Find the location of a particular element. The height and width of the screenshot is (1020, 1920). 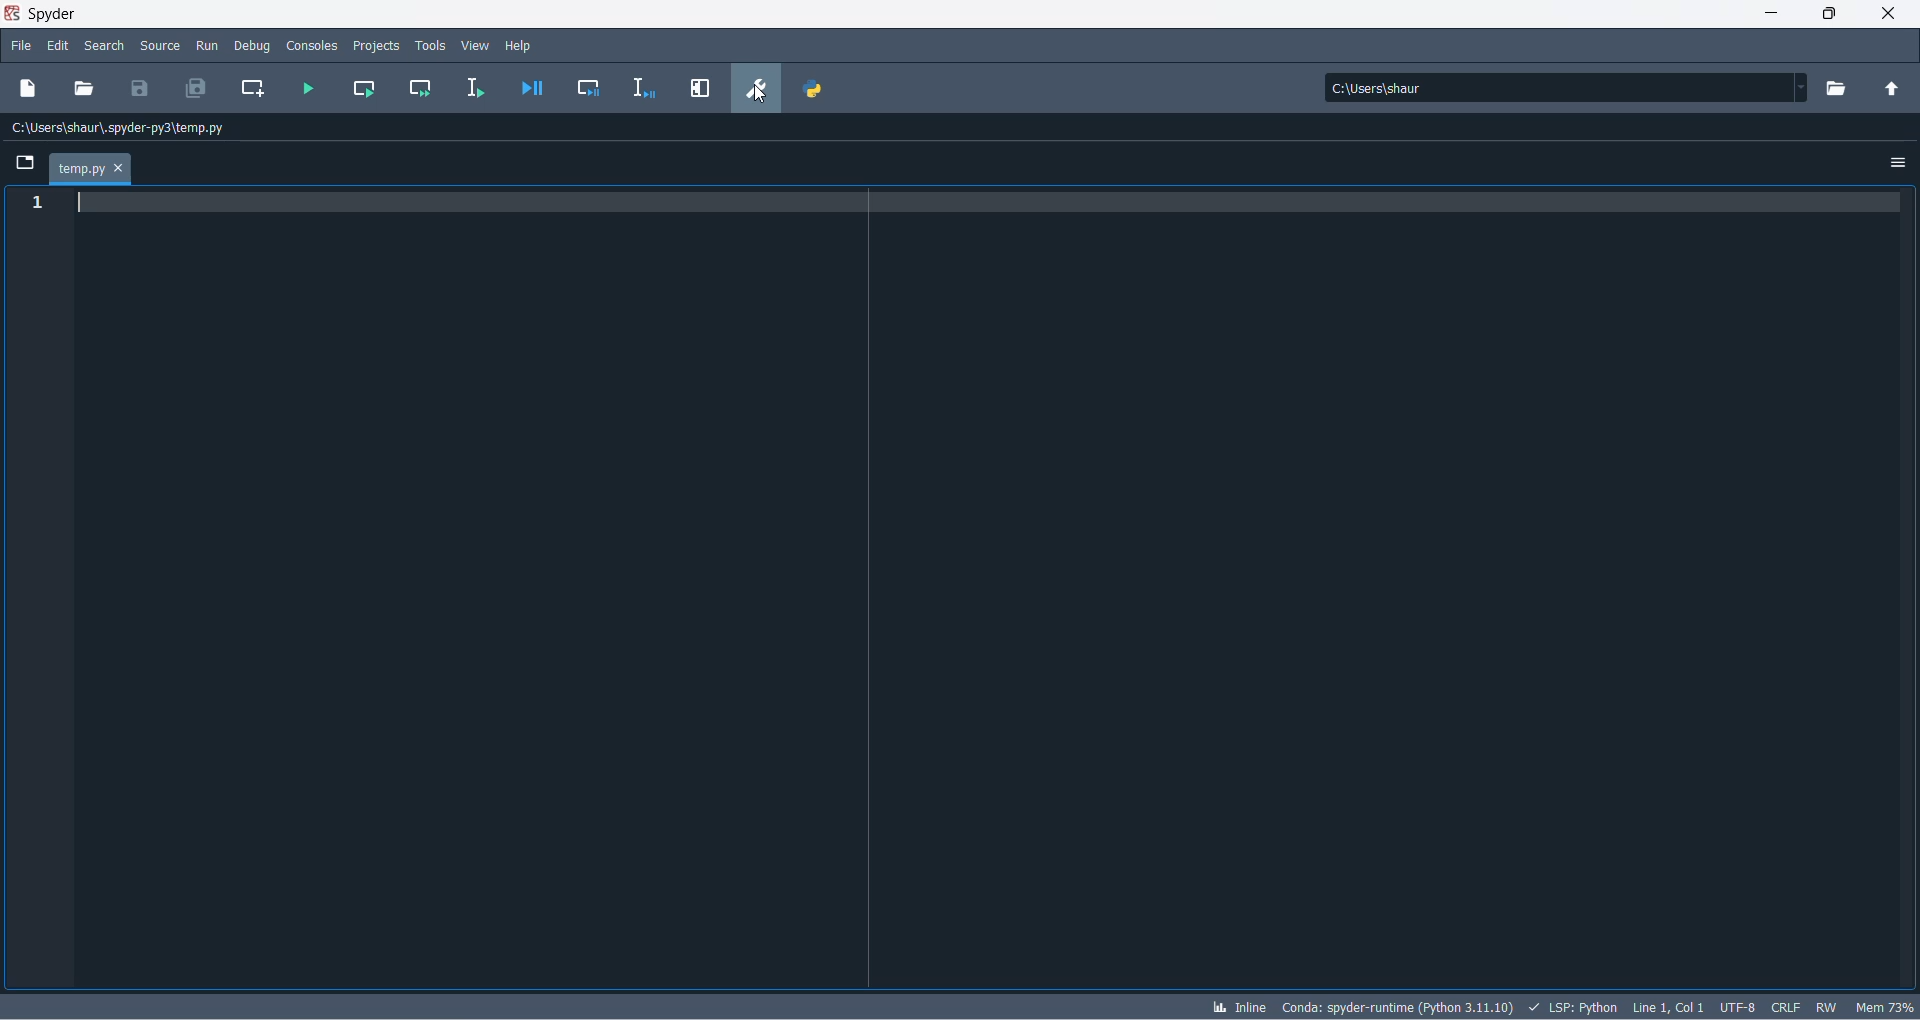

maximize is located at coordinates (1829, 15).